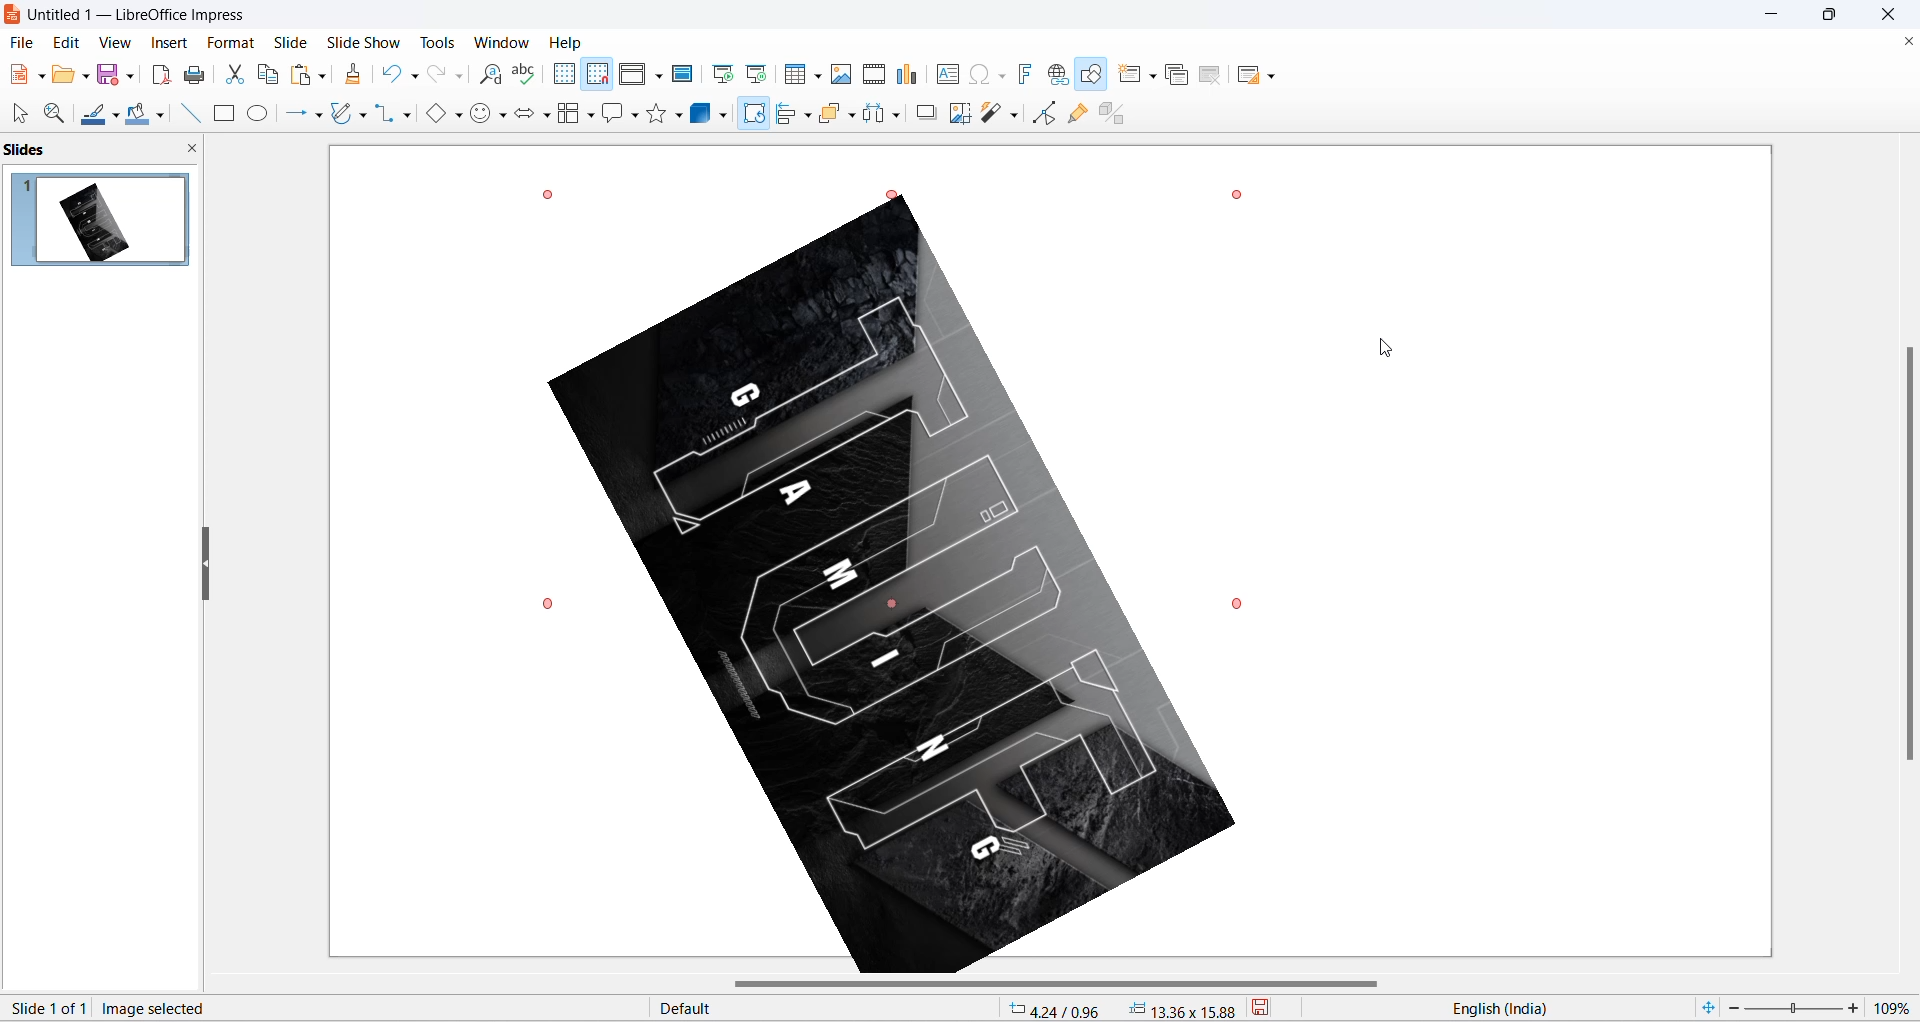  What do you see at coordinates (113, 42) in the screenshot?
I see `view` at bounding box center [113, 42].